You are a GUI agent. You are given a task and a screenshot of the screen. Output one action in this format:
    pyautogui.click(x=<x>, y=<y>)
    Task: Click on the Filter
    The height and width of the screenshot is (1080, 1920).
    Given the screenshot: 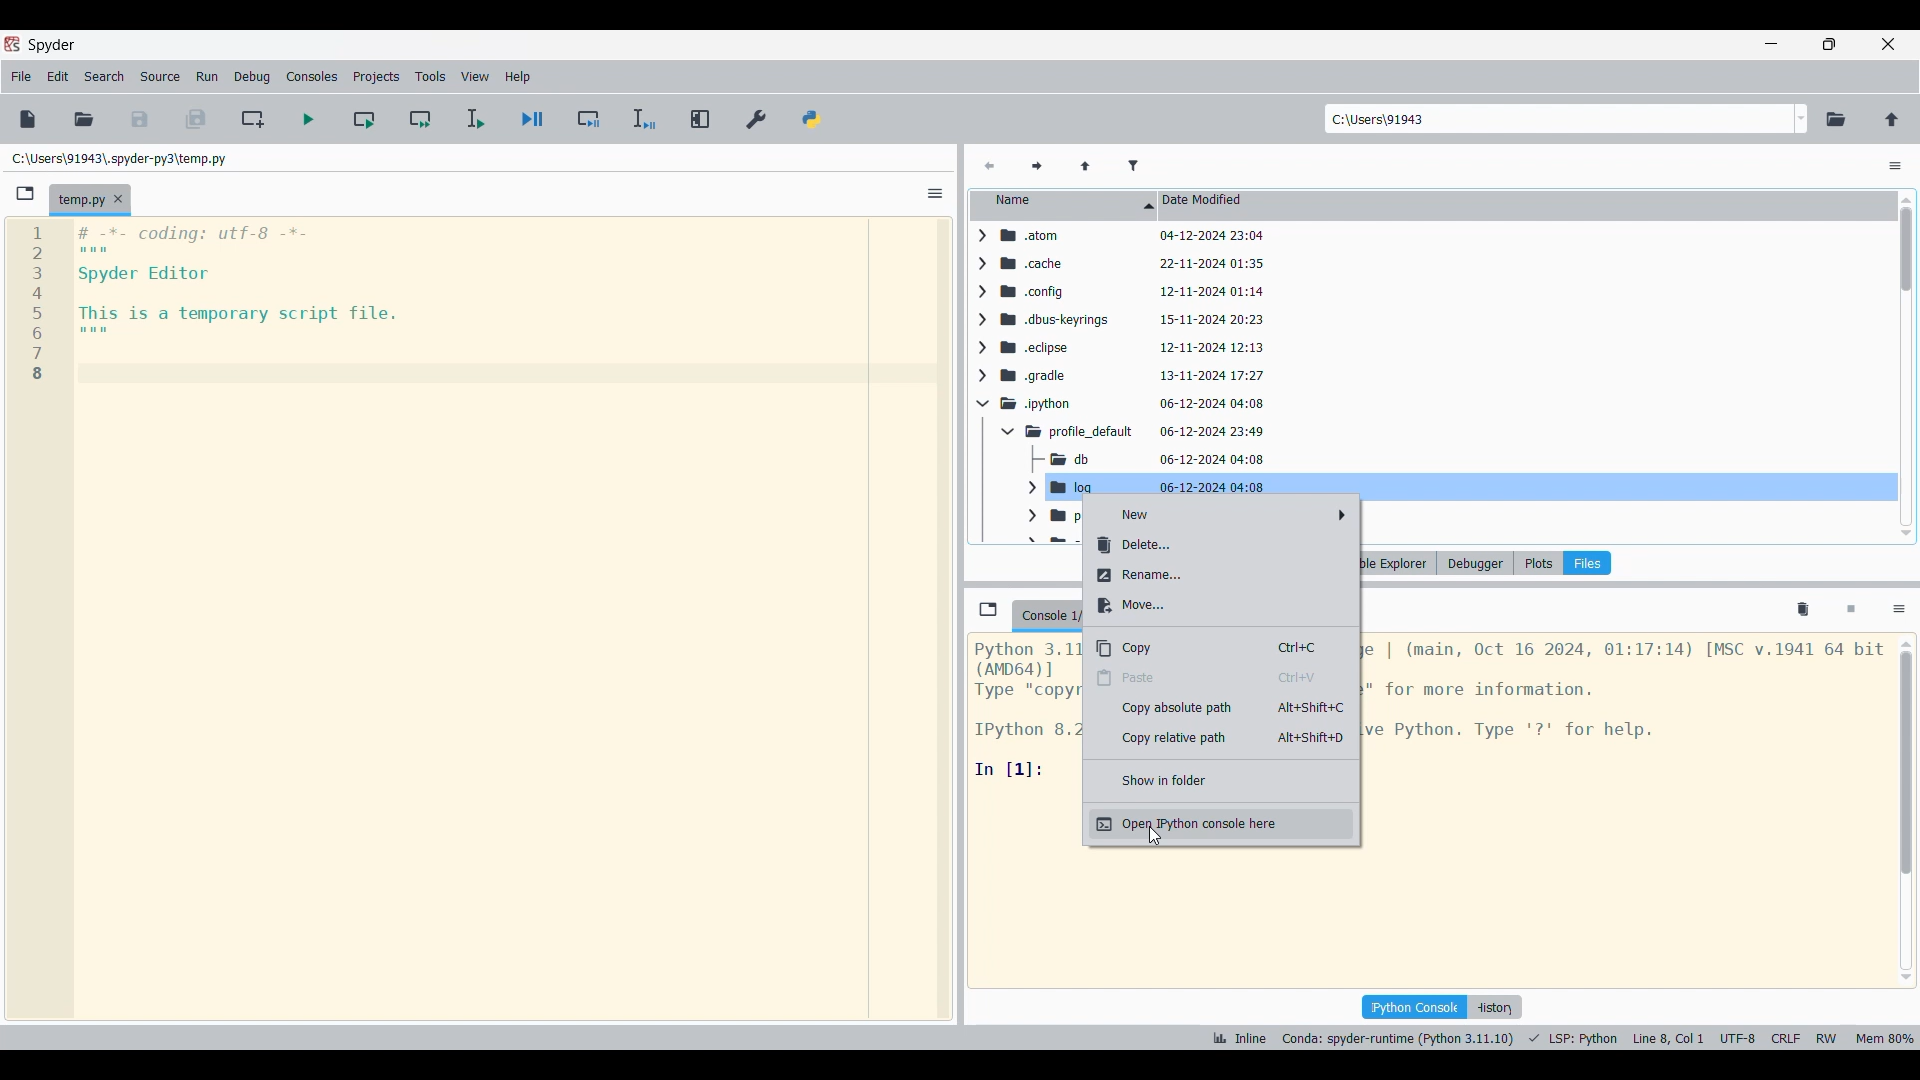 What is the action you would take?
    pyautogui.click(x=1133, y=167)
    